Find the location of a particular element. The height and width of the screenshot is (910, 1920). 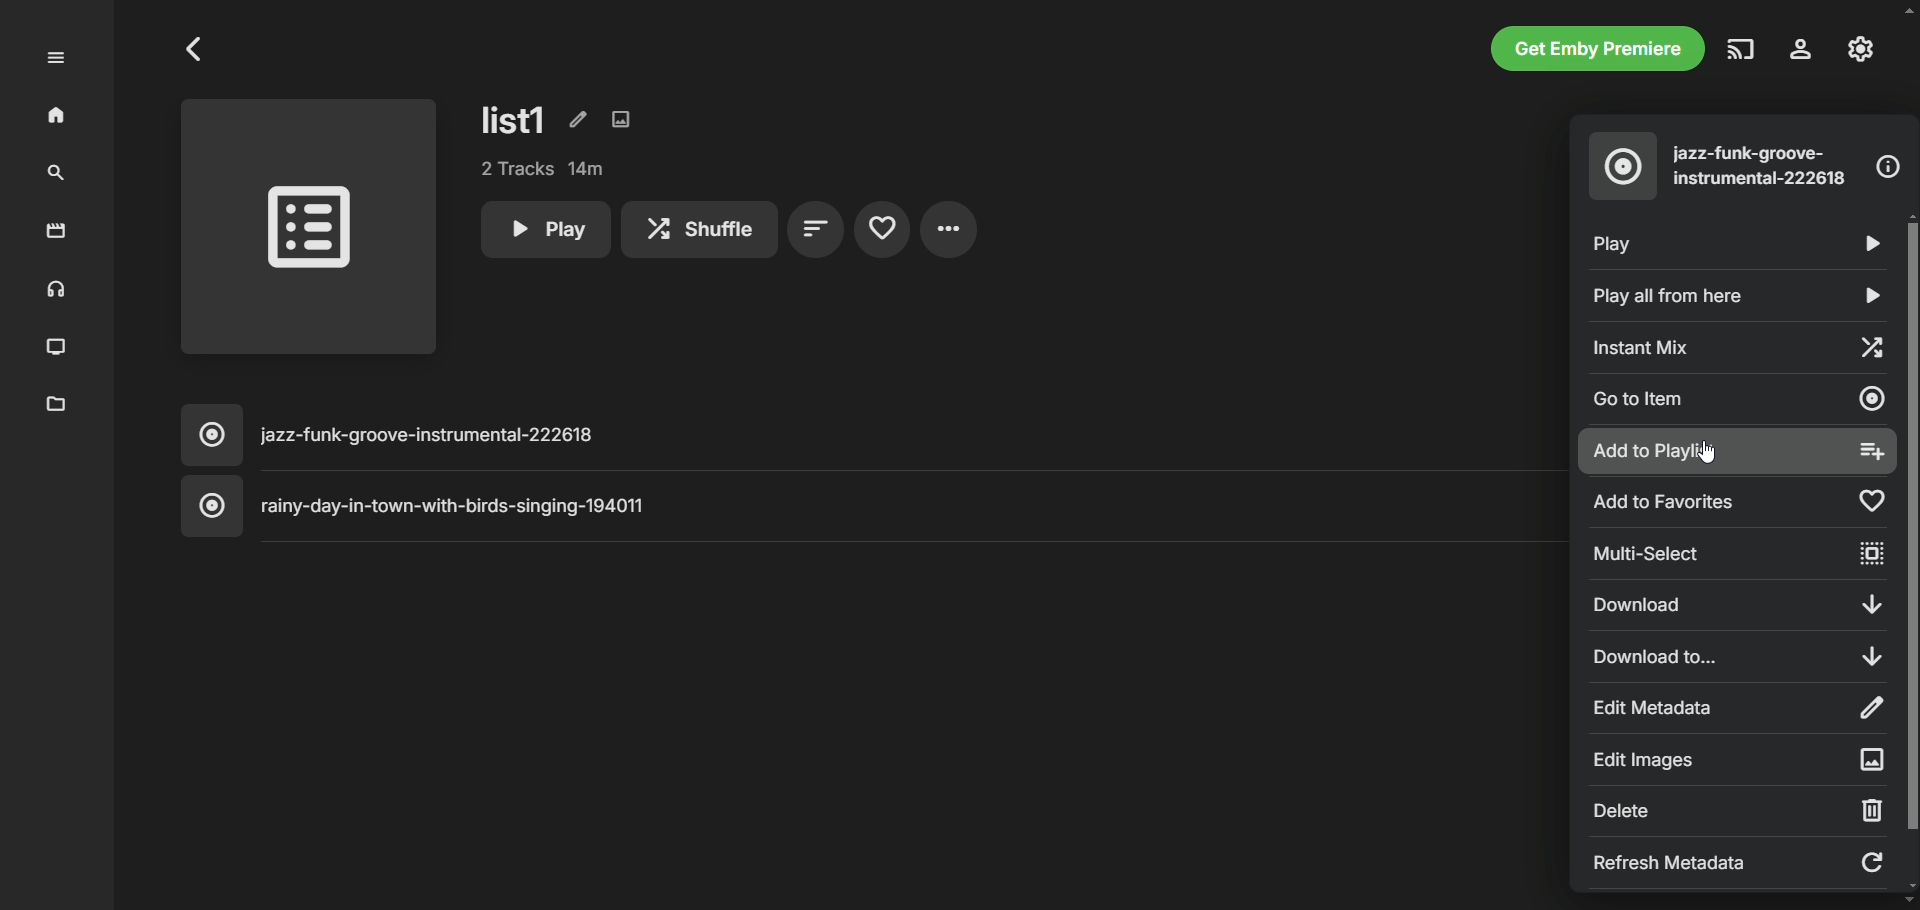

home is located at coordinates (58, 116).